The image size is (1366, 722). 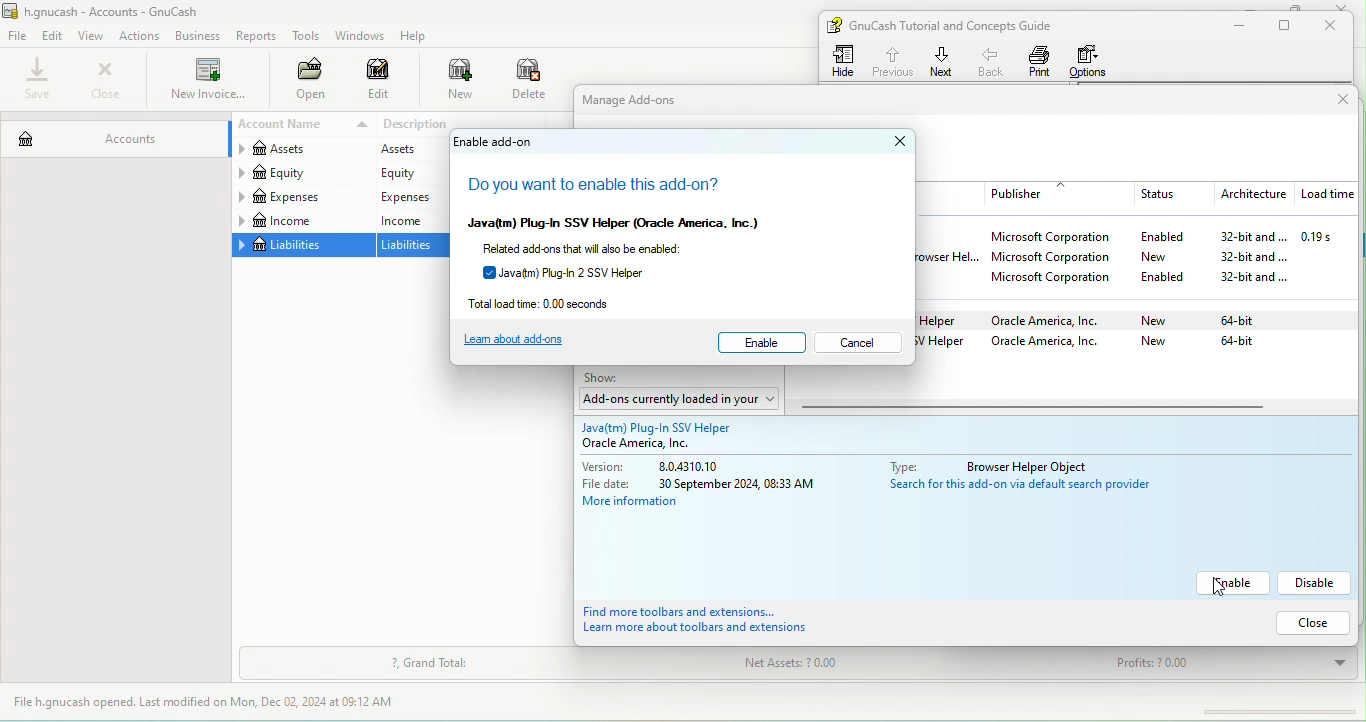 I want to click on close, so click(x=1309, y=622).